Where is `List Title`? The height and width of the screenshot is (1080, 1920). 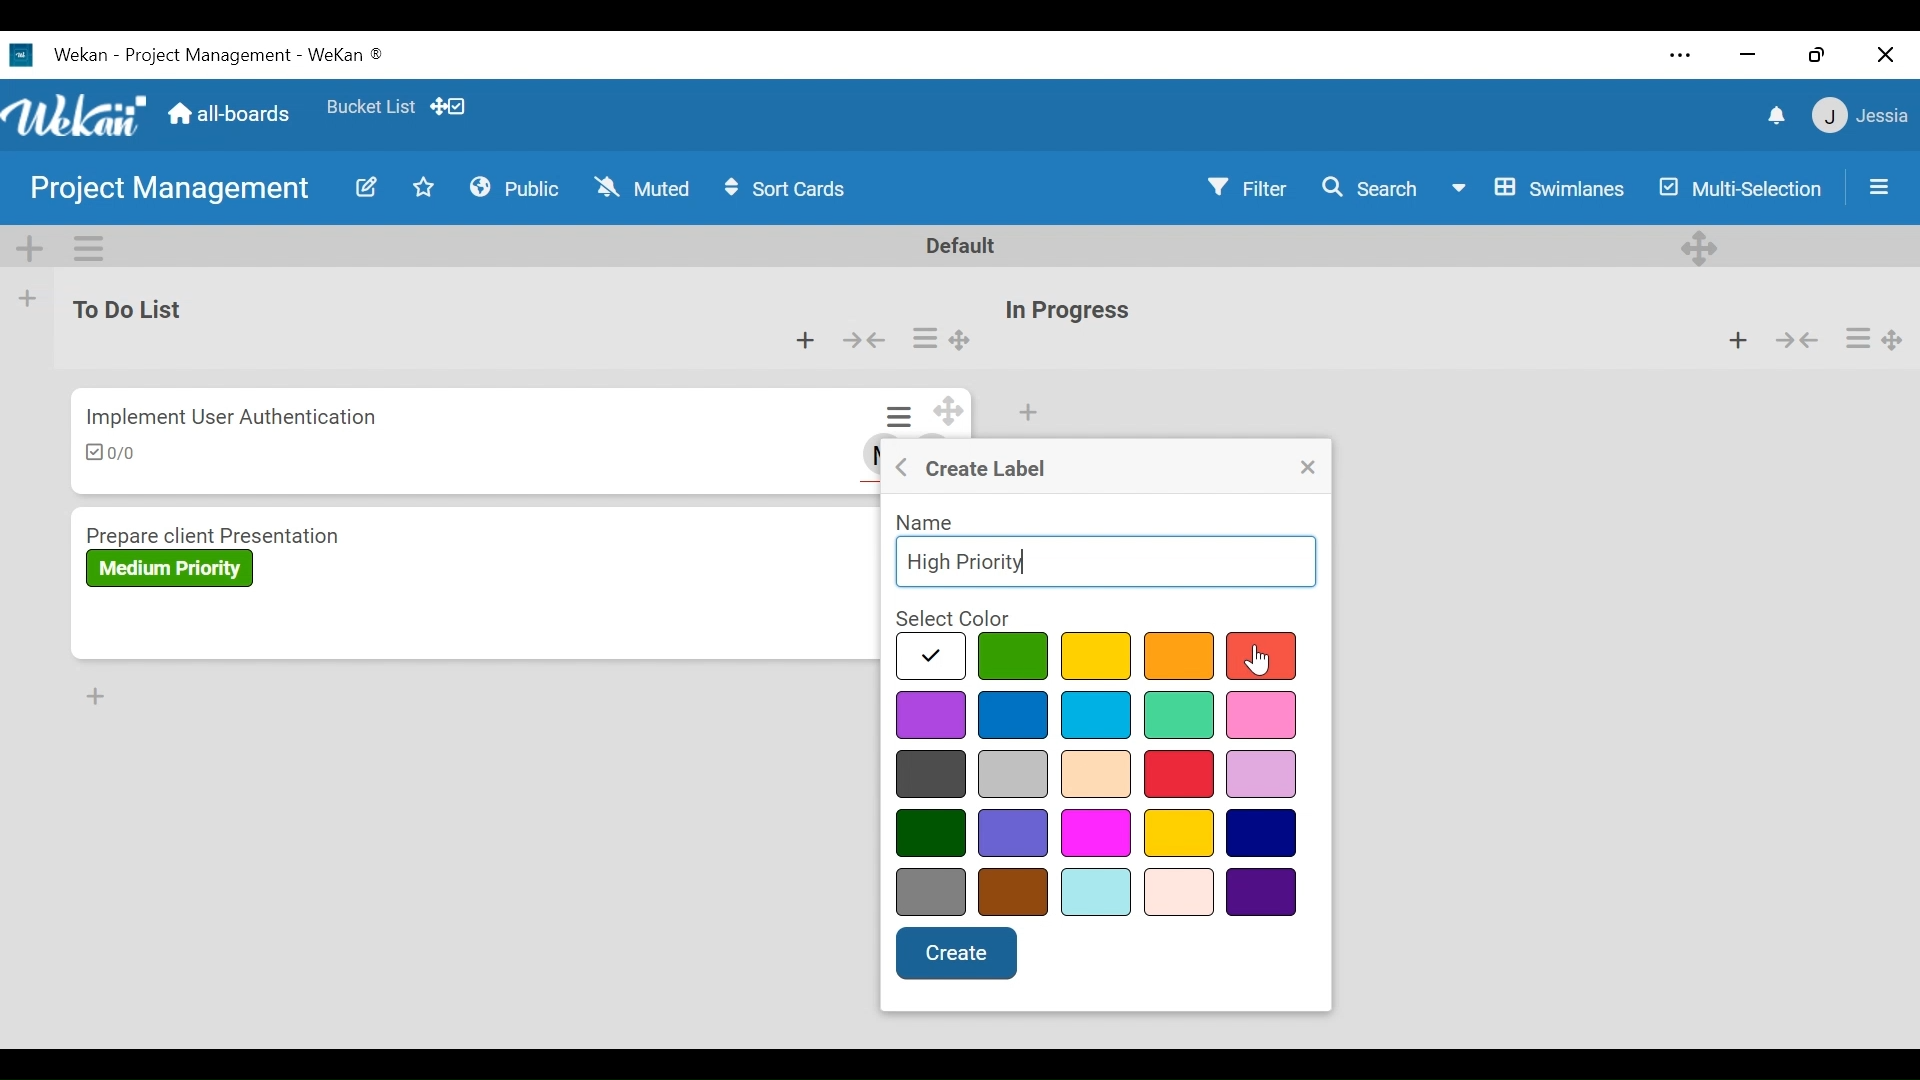 List Title is located at coordinates (1066, 312).